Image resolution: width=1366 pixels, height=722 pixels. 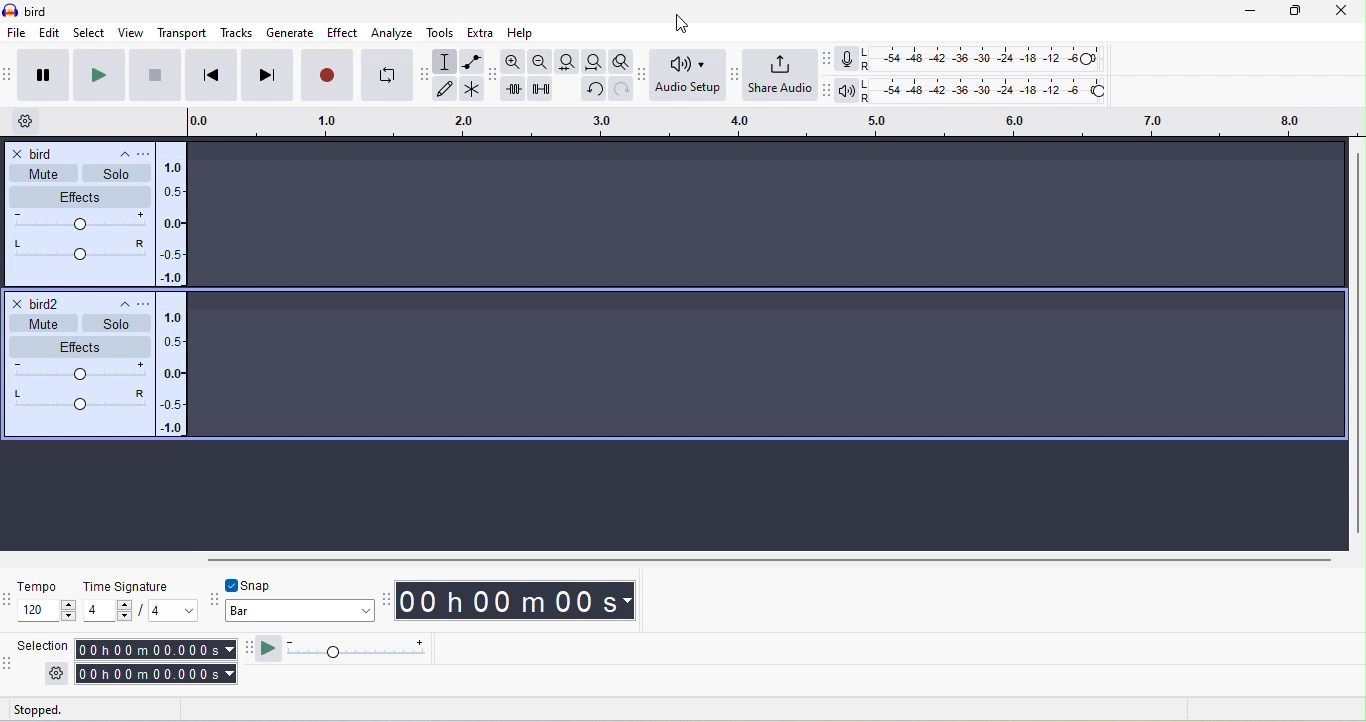 I want to click on tempo, so click(x=47, y=604).